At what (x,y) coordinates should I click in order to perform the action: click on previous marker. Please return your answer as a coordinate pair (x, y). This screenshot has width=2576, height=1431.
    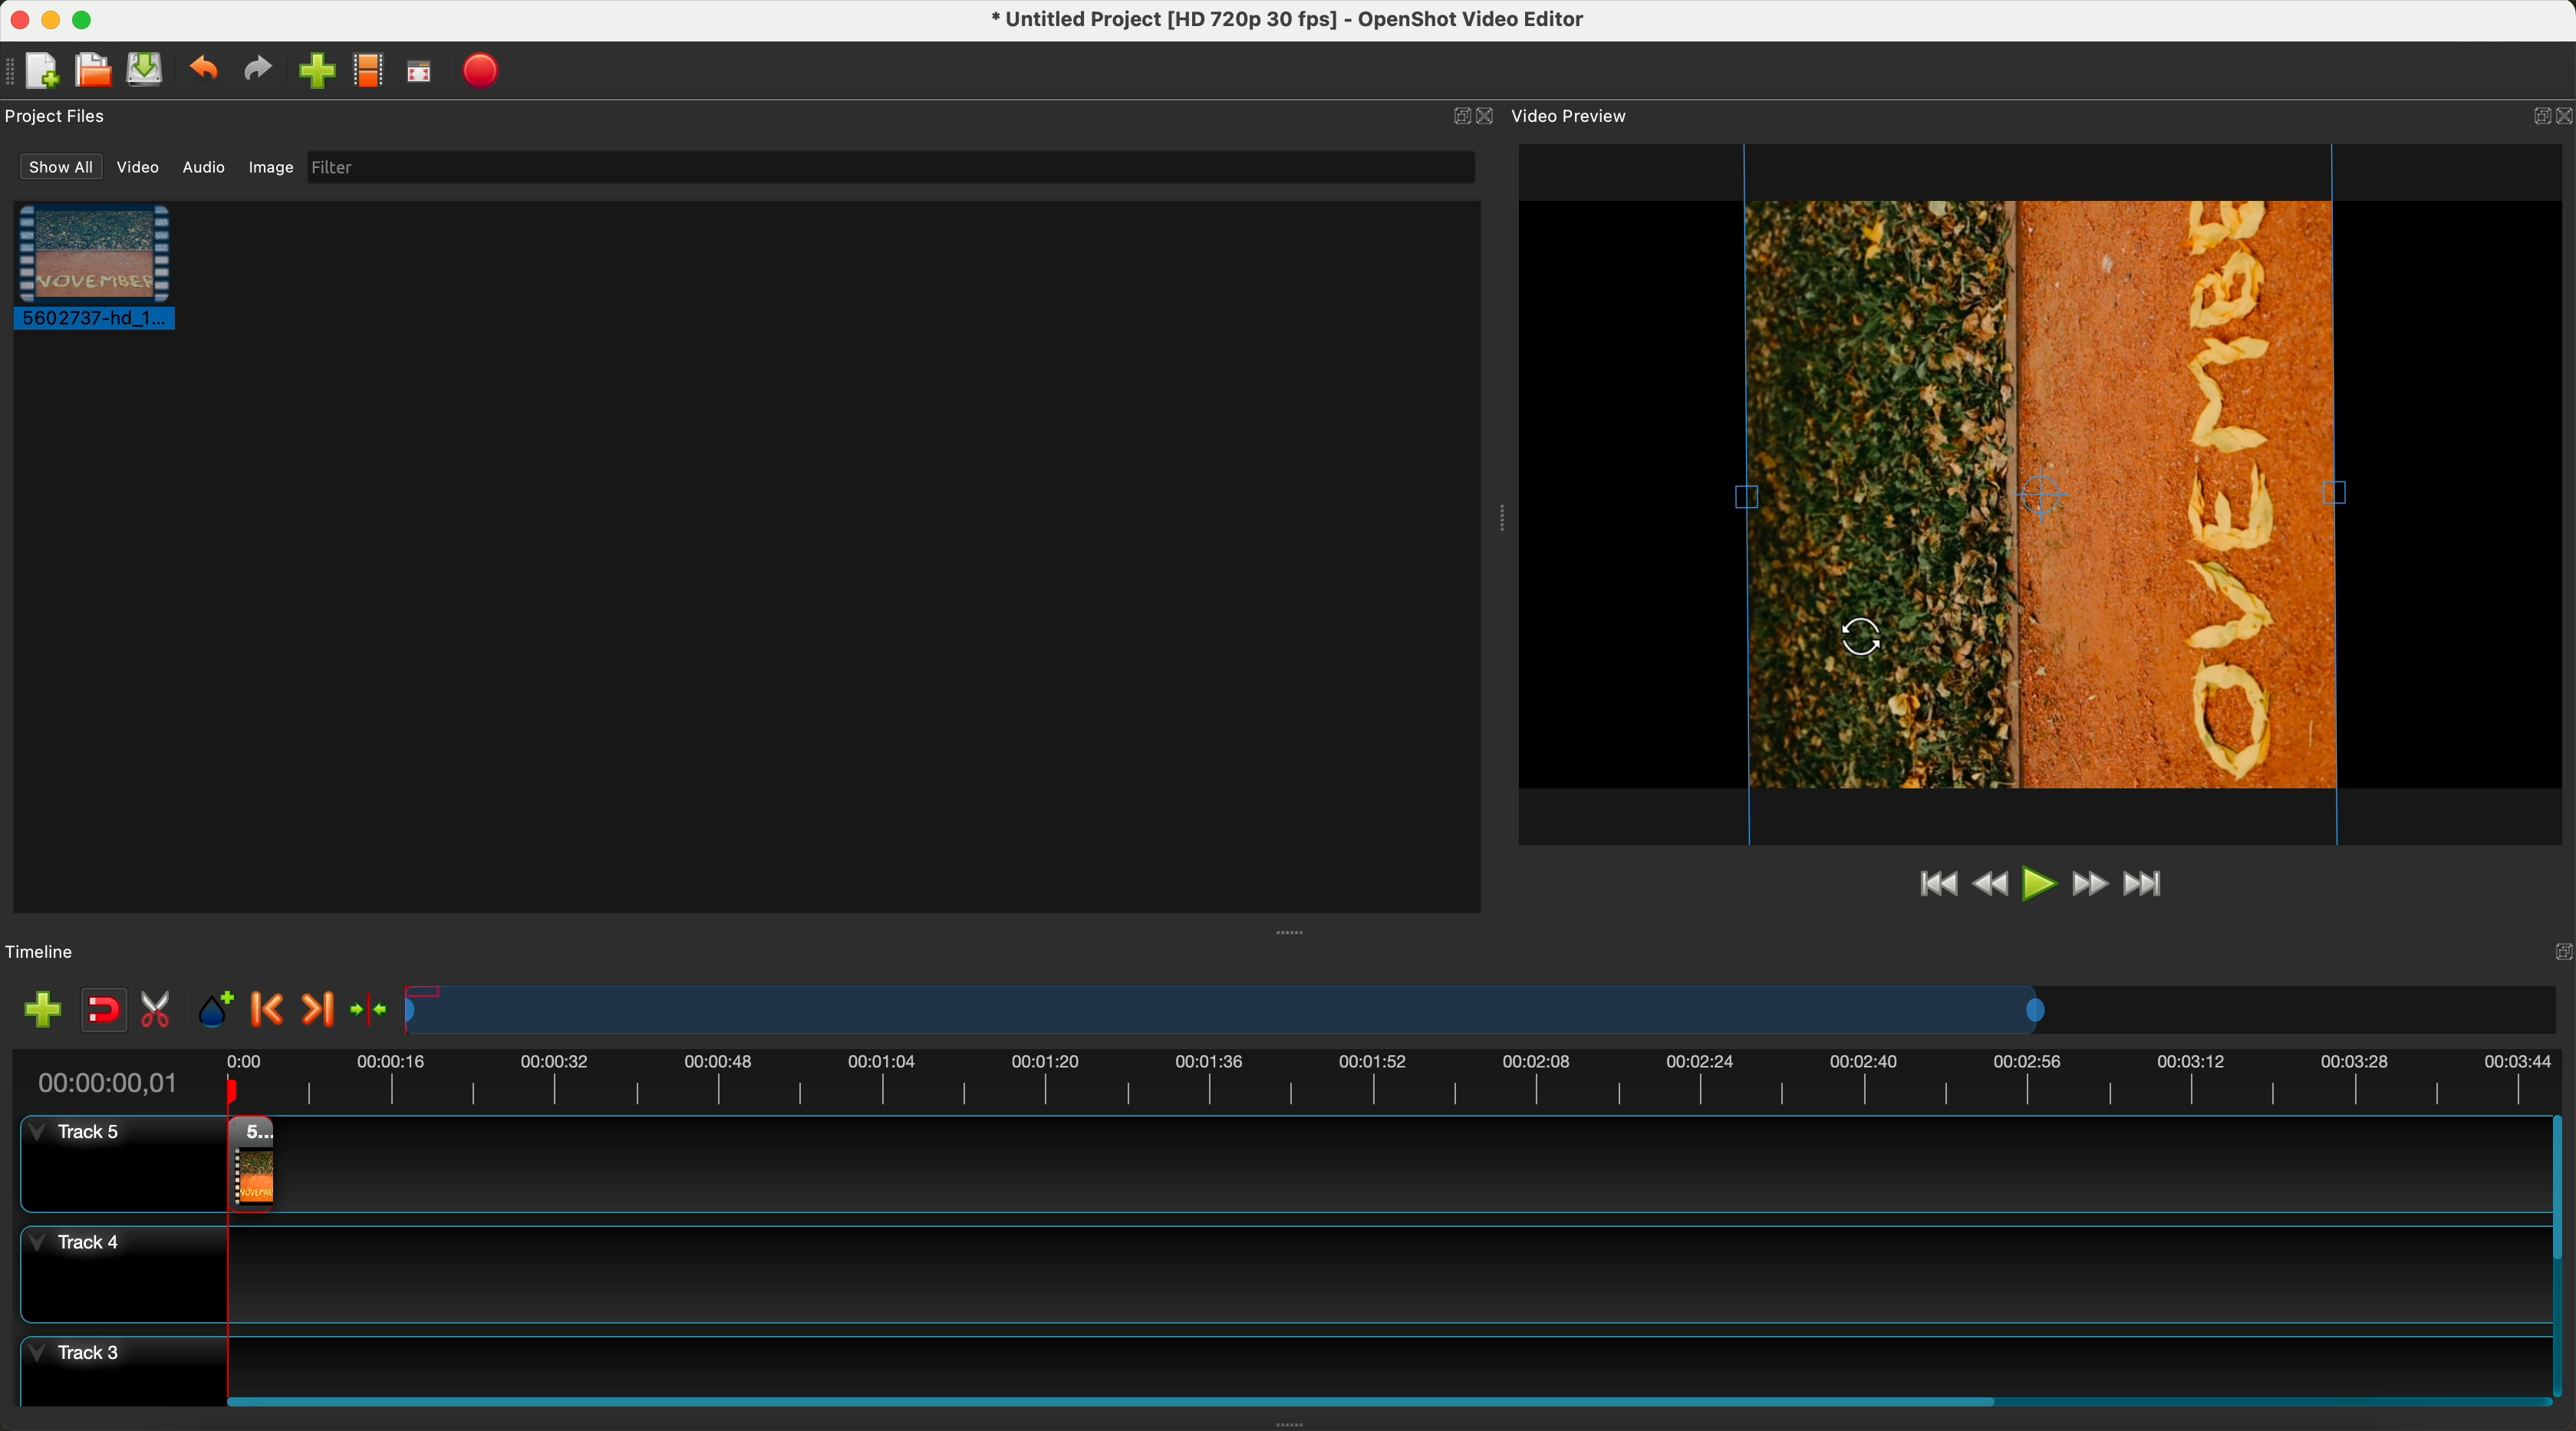
    Looking at the image, I should click on (270, 1010).